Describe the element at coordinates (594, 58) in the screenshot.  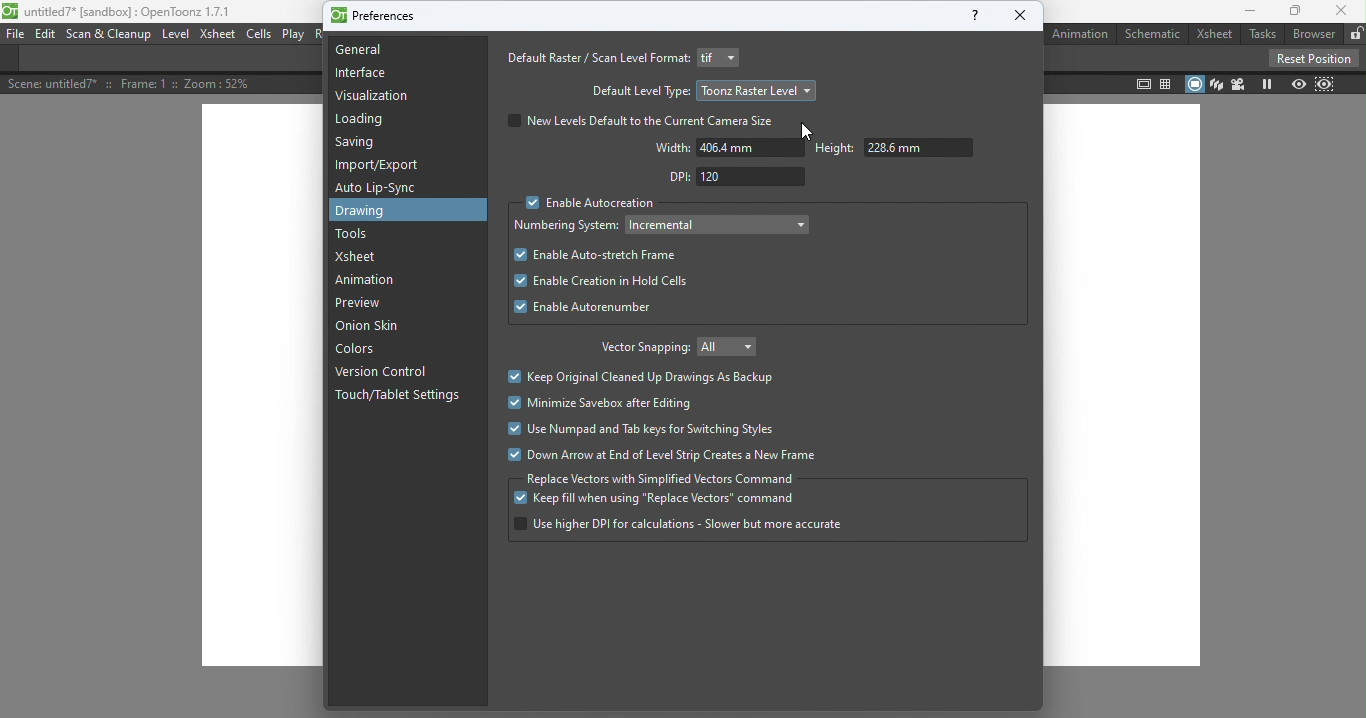
I see `Default raster/scan level format` at that location.